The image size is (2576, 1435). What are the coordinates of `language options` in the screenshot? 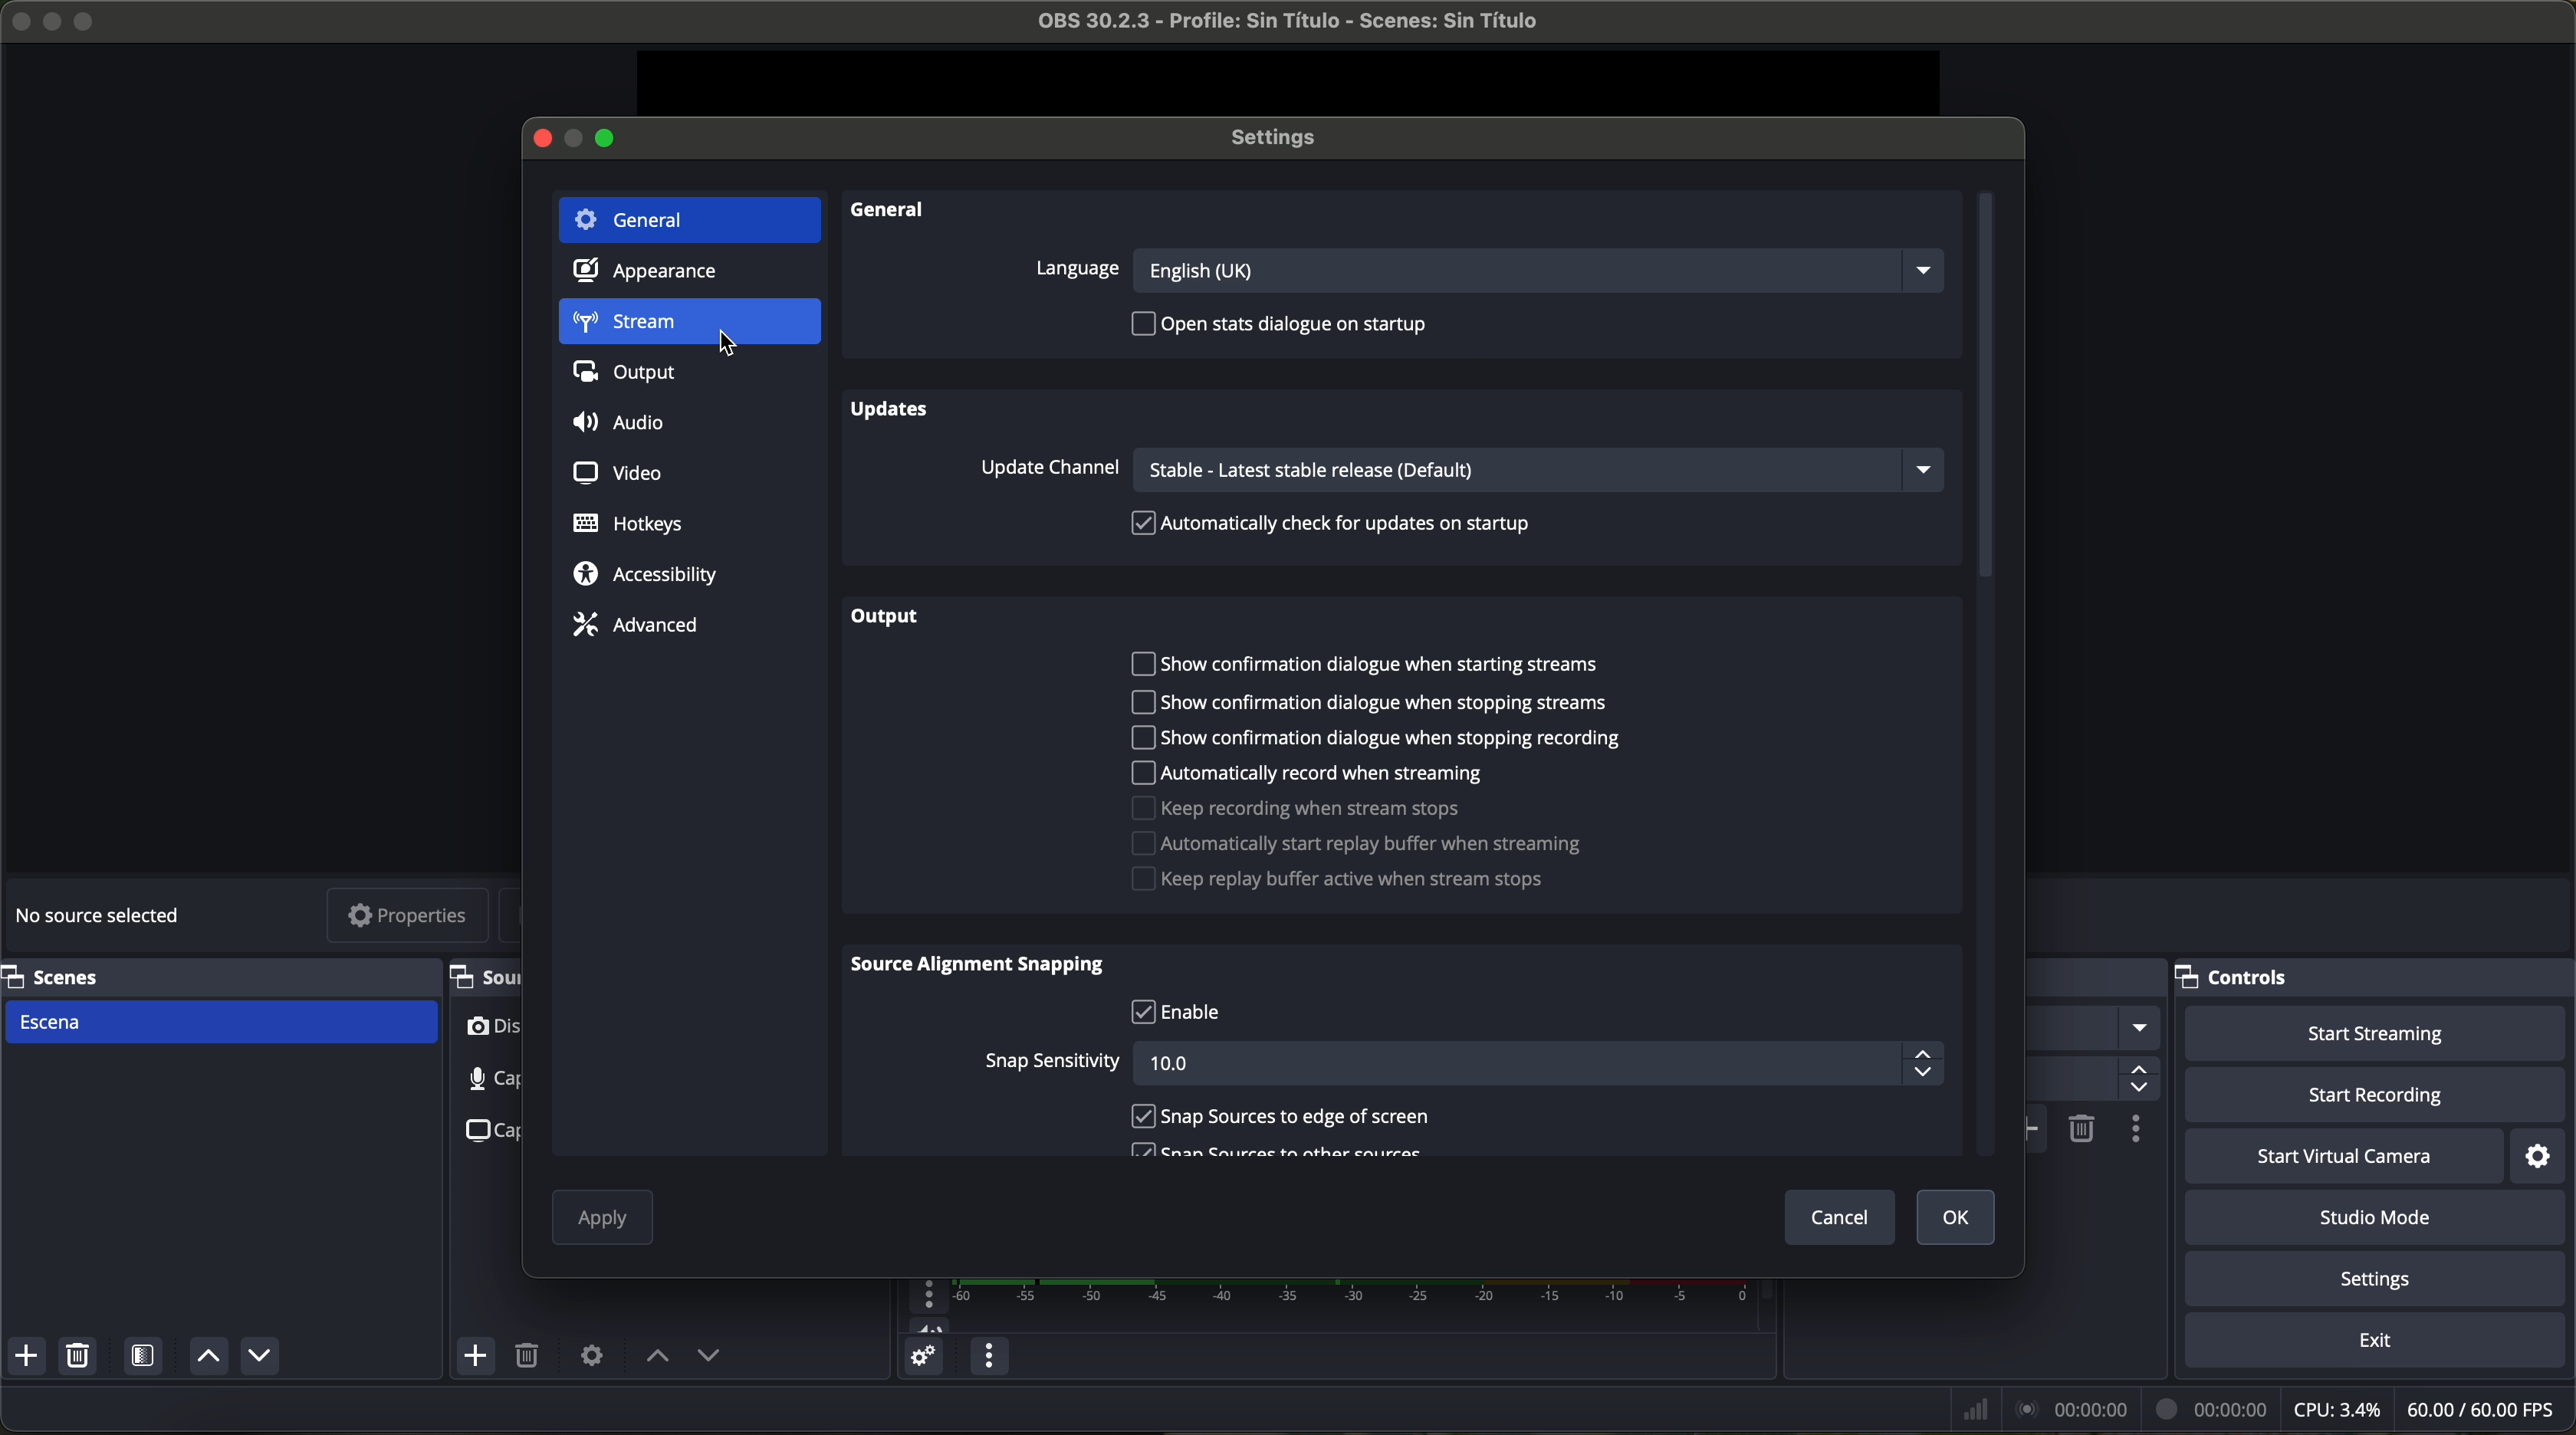 It's located at (1492, 267).